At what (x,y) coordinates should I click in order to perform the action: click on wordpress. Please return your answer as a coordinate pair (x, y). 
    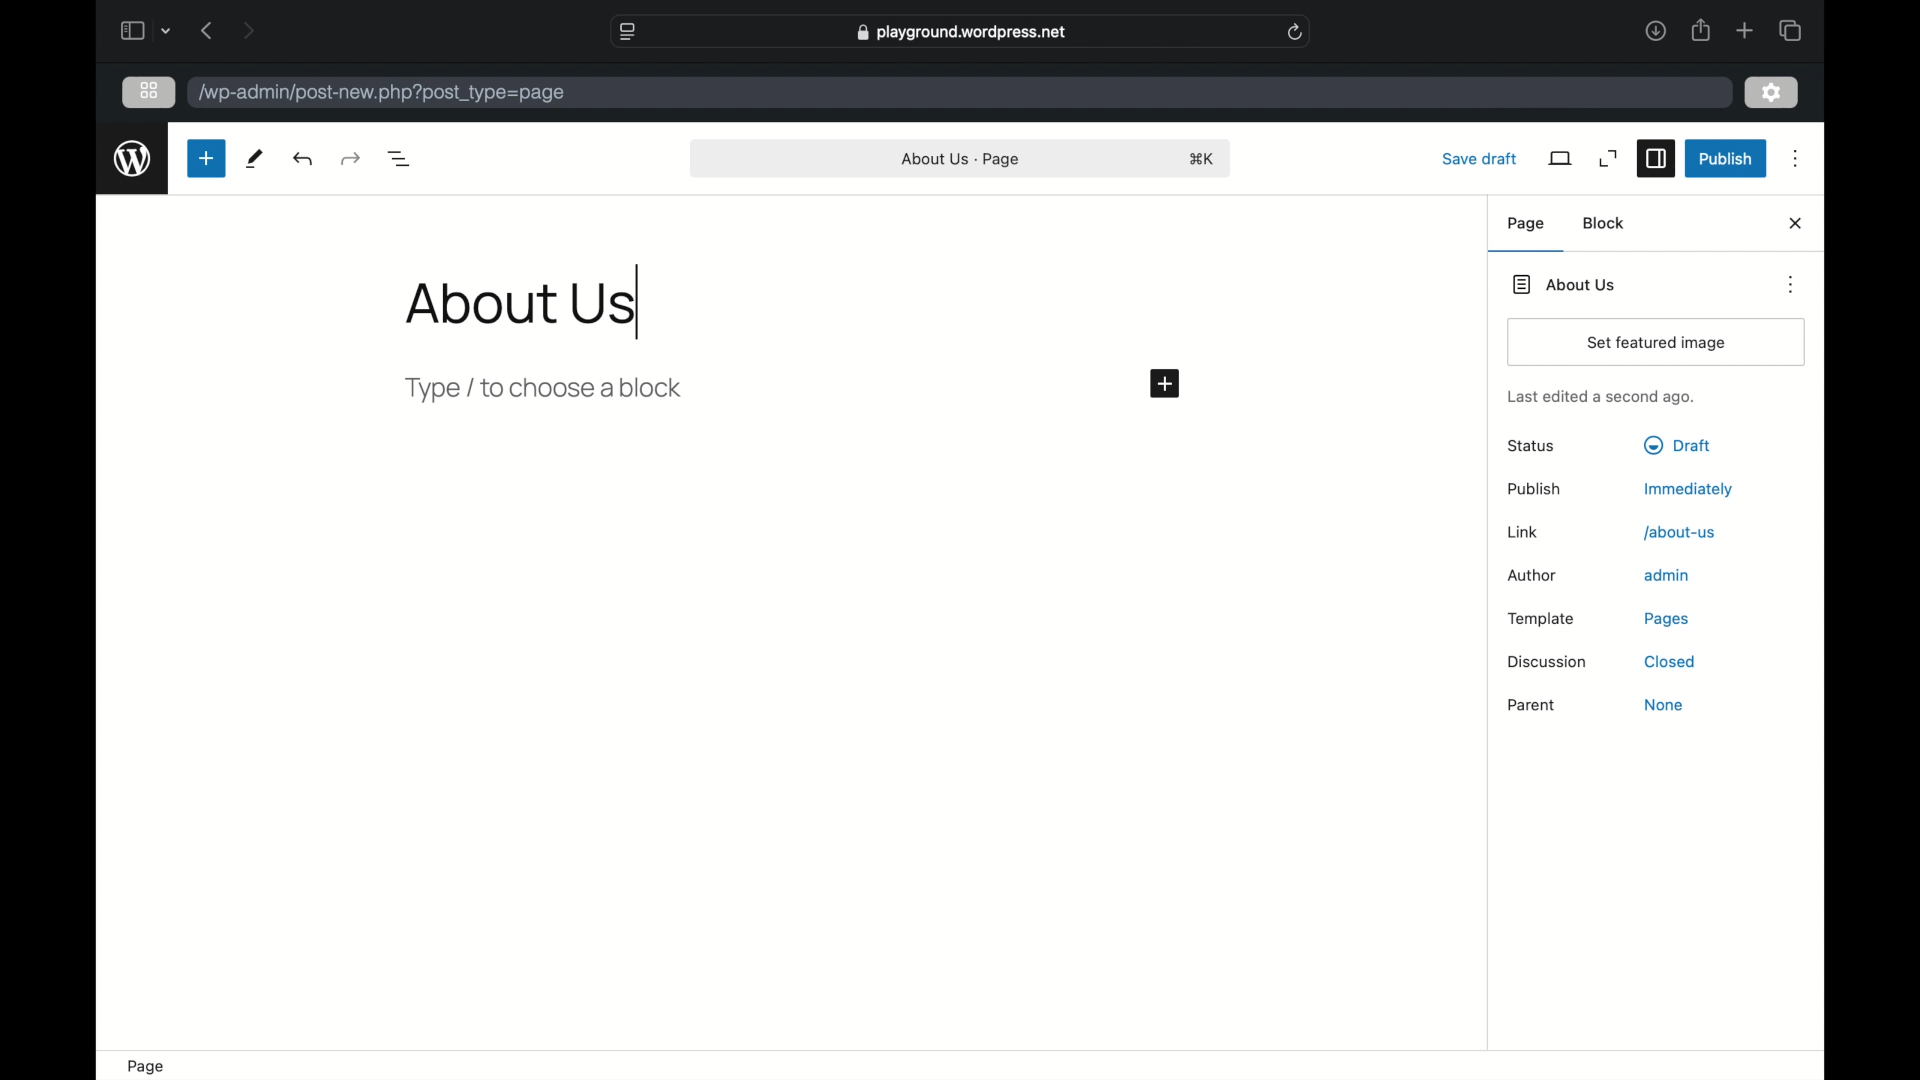
    Looking at the image, I should click on (134, 159).